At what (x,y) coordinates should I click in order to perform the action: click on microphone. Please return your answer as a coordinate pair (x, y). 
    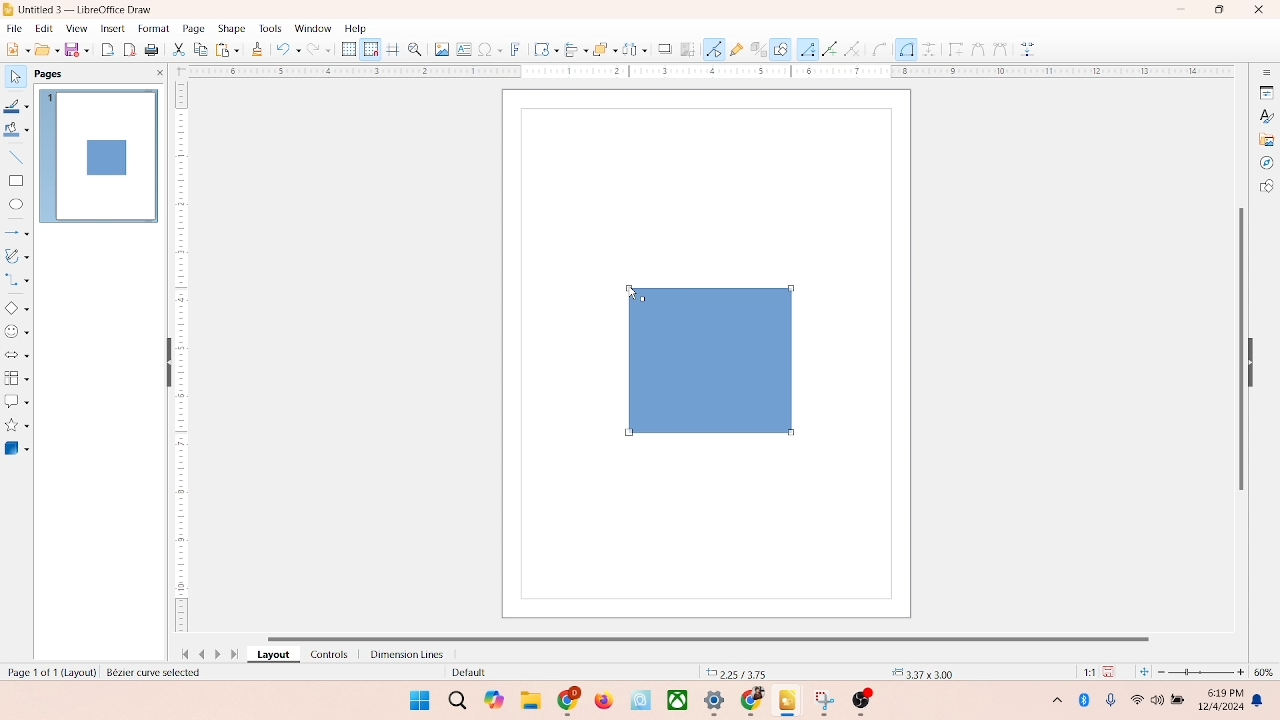
    Looking at the image, I should click on (1112, 701).